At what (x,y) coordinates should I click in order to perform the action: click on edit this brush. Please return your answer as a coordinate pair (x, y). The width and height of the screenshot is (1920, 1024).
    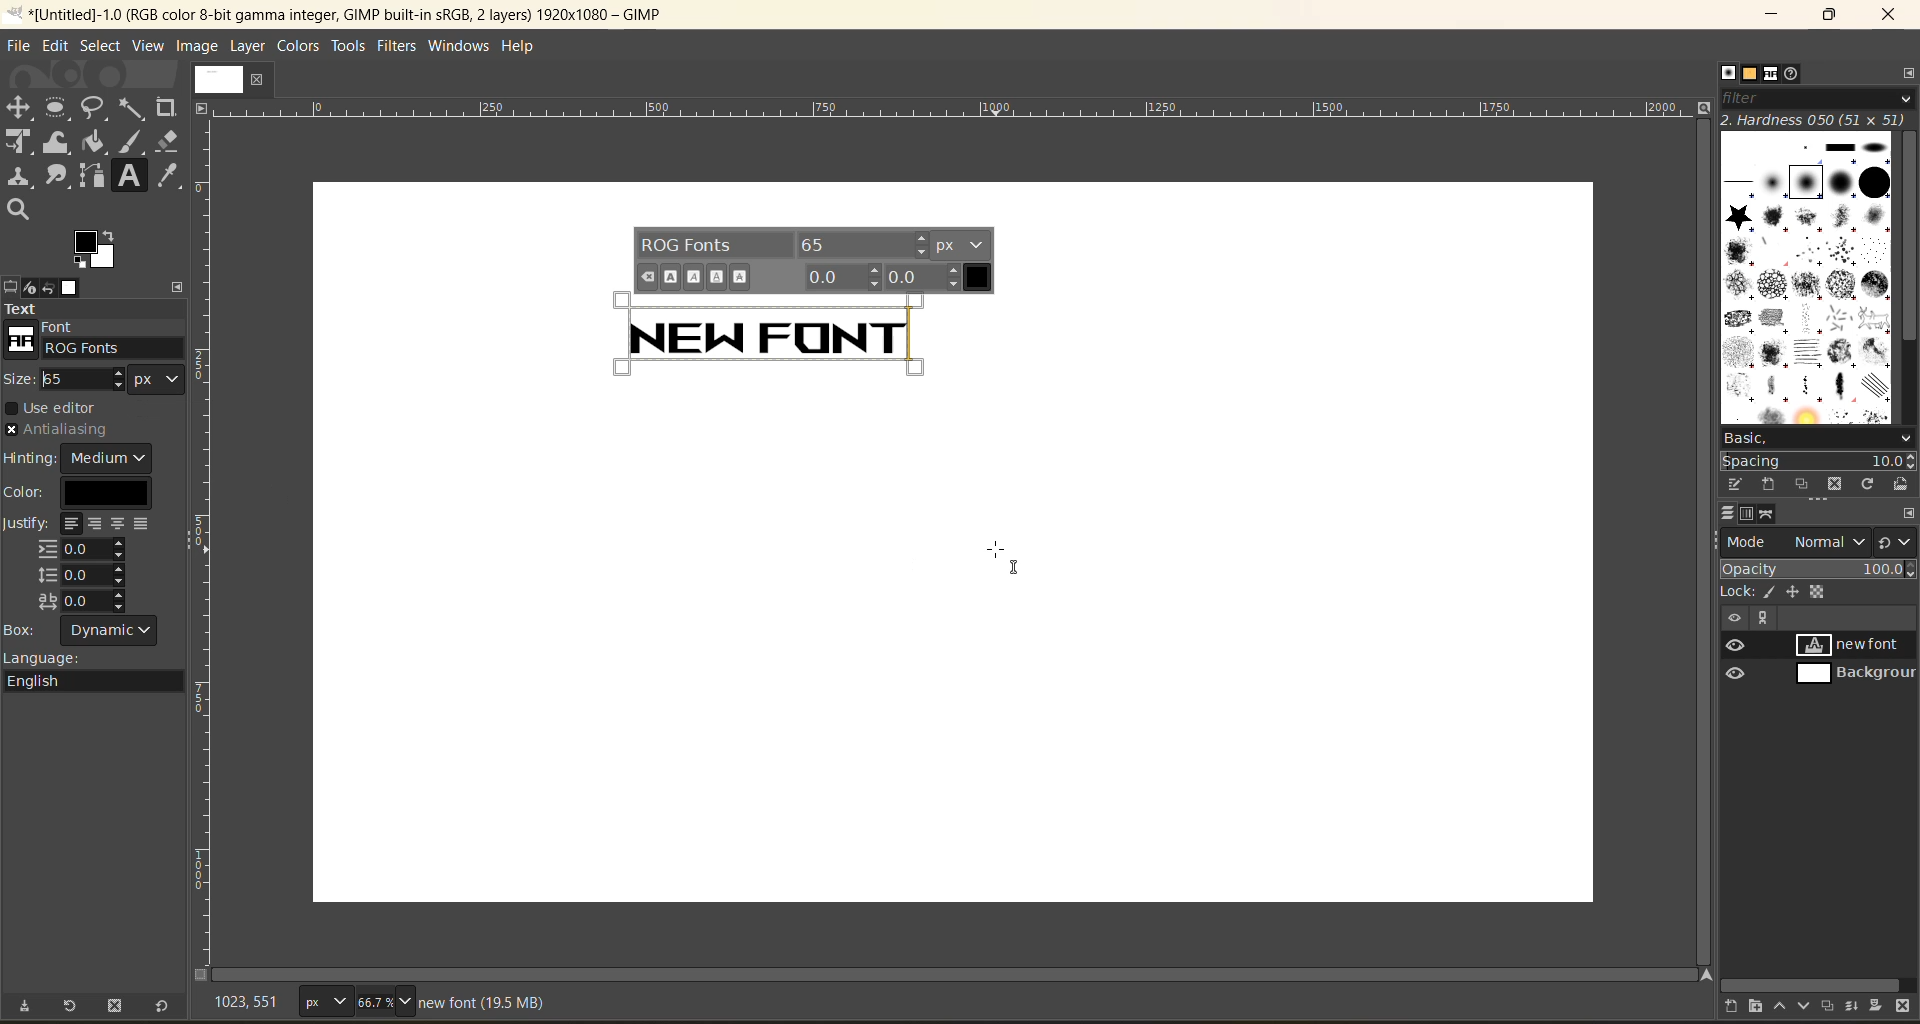
    Looking at the image, I should click on (1735, 484).